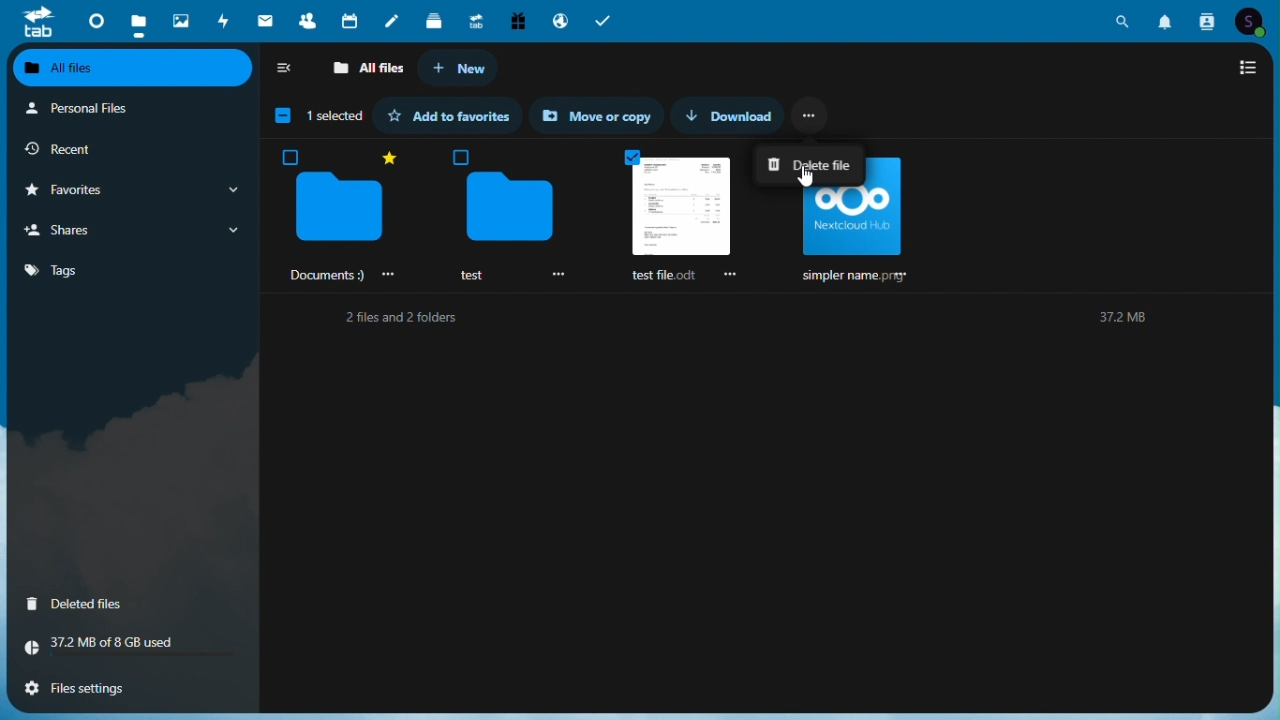 The image size is (1280, 720). What do you see at coordinates (130, 192) in the screenshot?
I see `Favourite` at bounding box center [130, 192].